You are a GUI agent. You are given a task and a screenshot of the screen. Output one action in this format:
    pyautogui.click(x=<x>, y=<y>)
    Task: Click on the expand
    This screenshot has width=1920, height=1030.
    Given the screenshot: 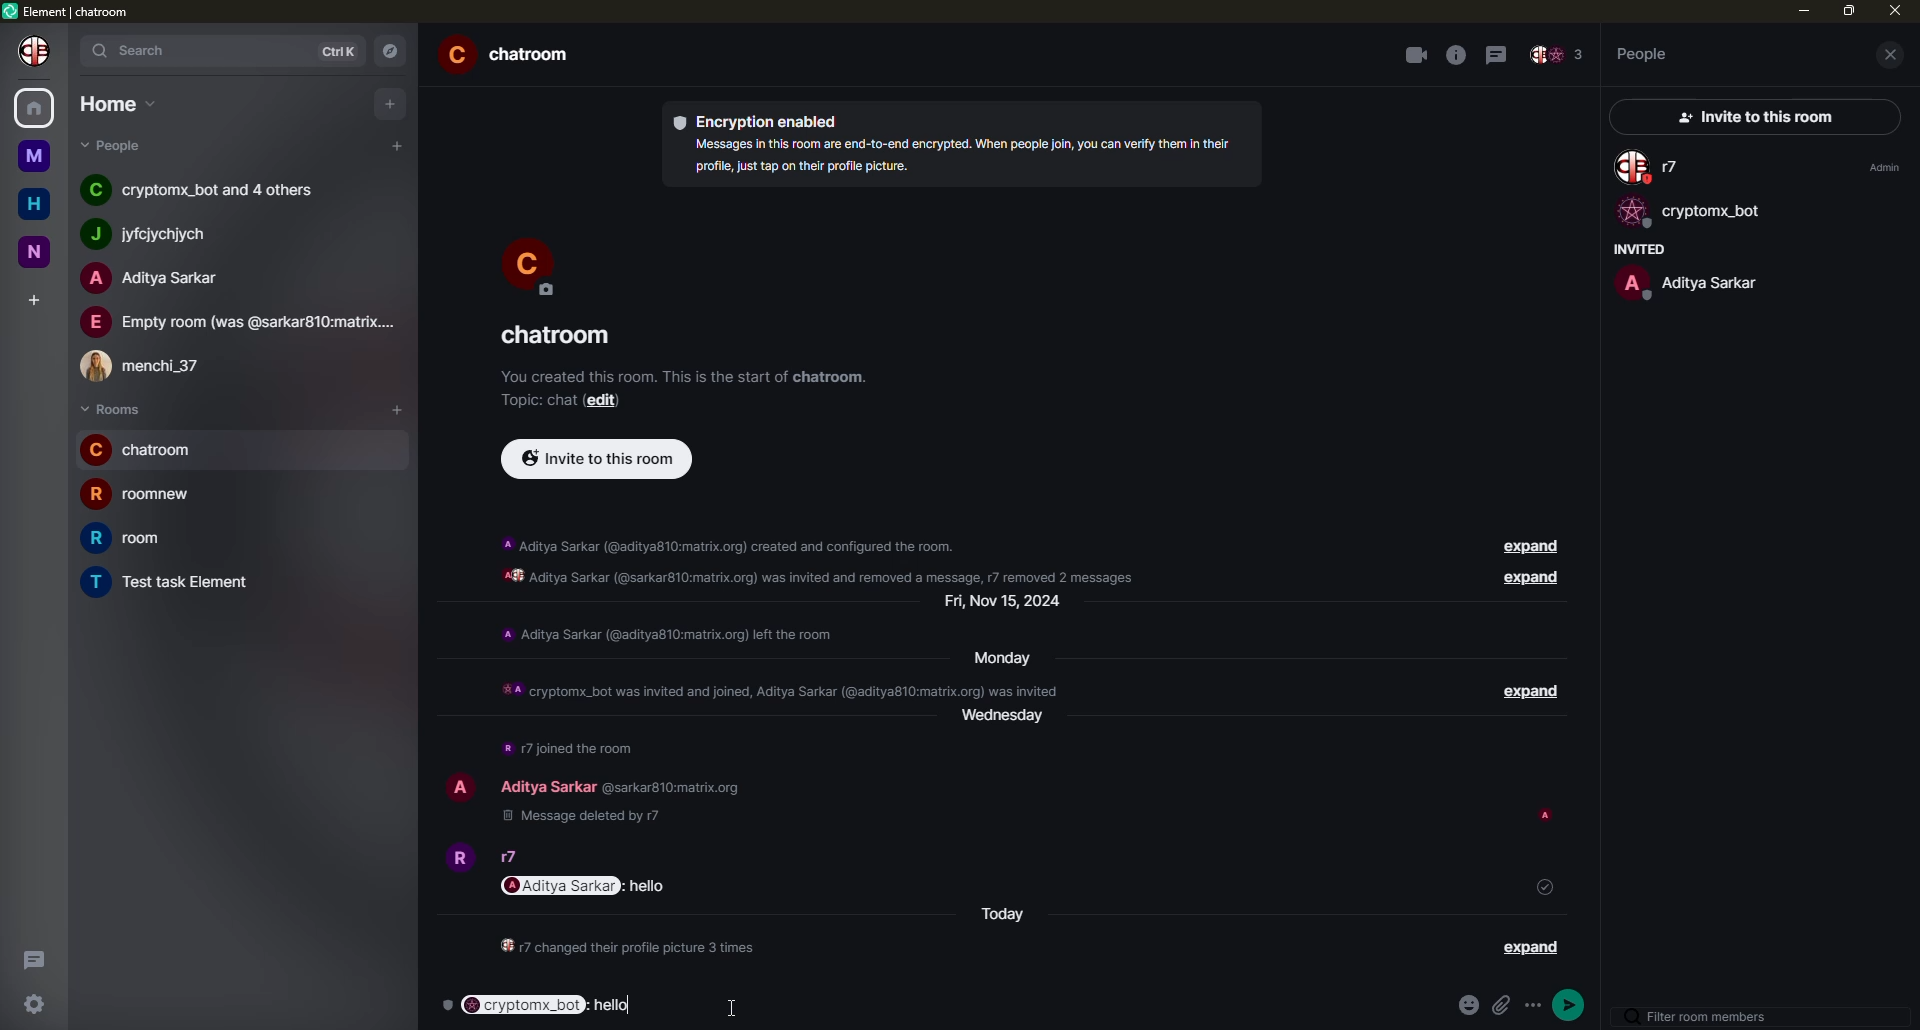 What is the action you would take?
    pyautogui.click(x=1524, y=580)
    